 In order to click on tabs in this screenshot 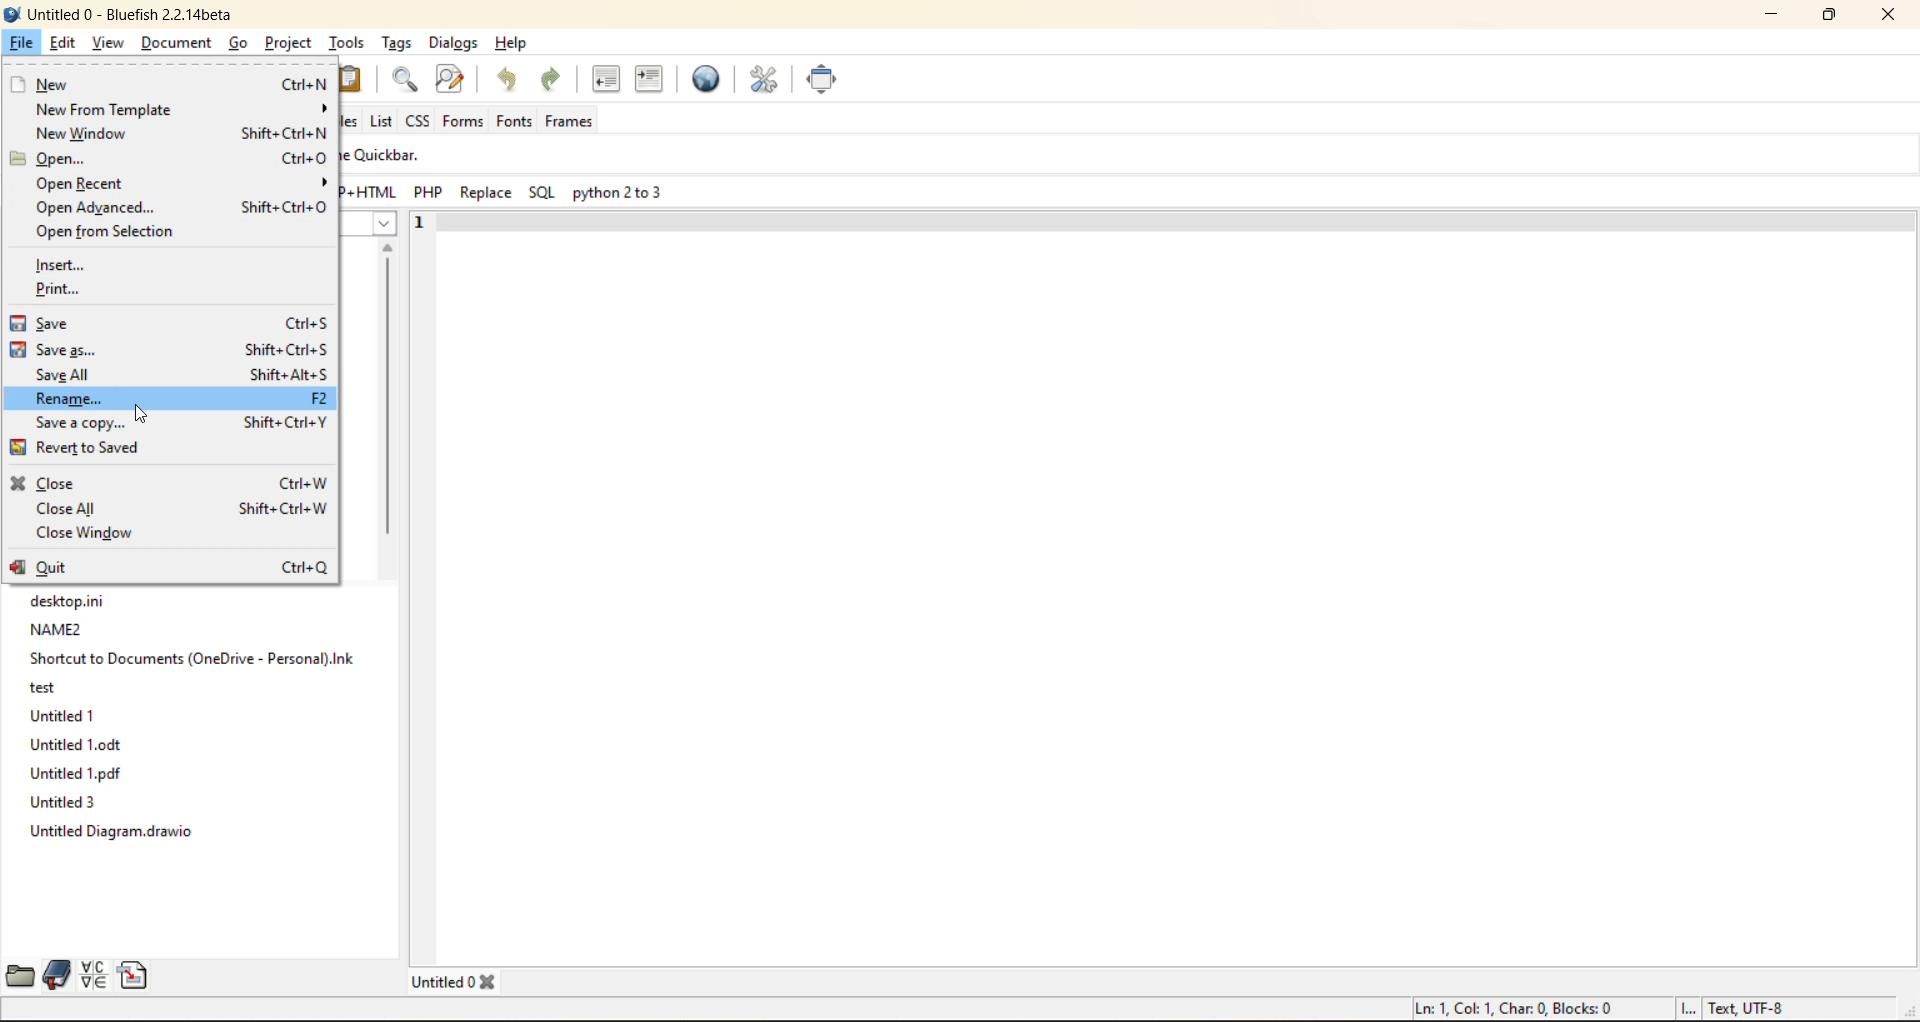, I will do `click(457, 980)`.